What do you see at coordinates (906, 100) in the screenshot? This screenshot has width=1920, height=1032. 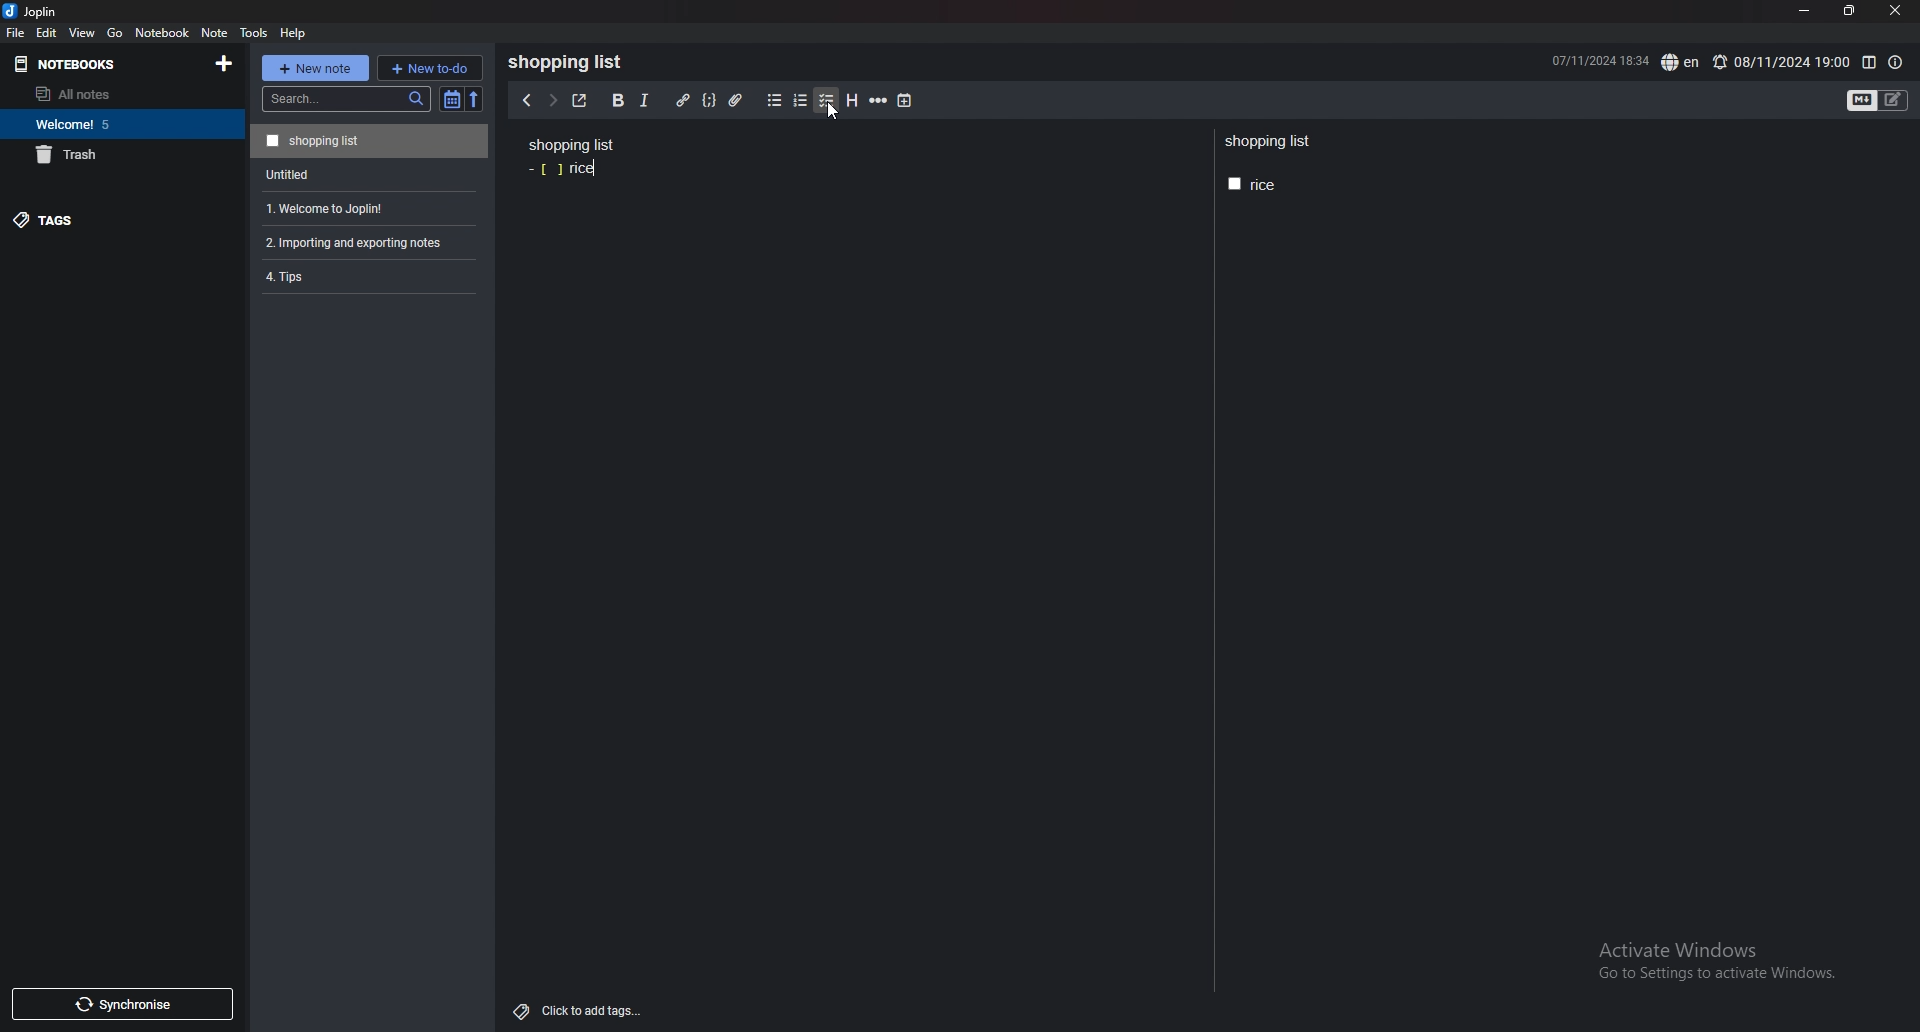 I see `add time` at bounding box center [906, 100].